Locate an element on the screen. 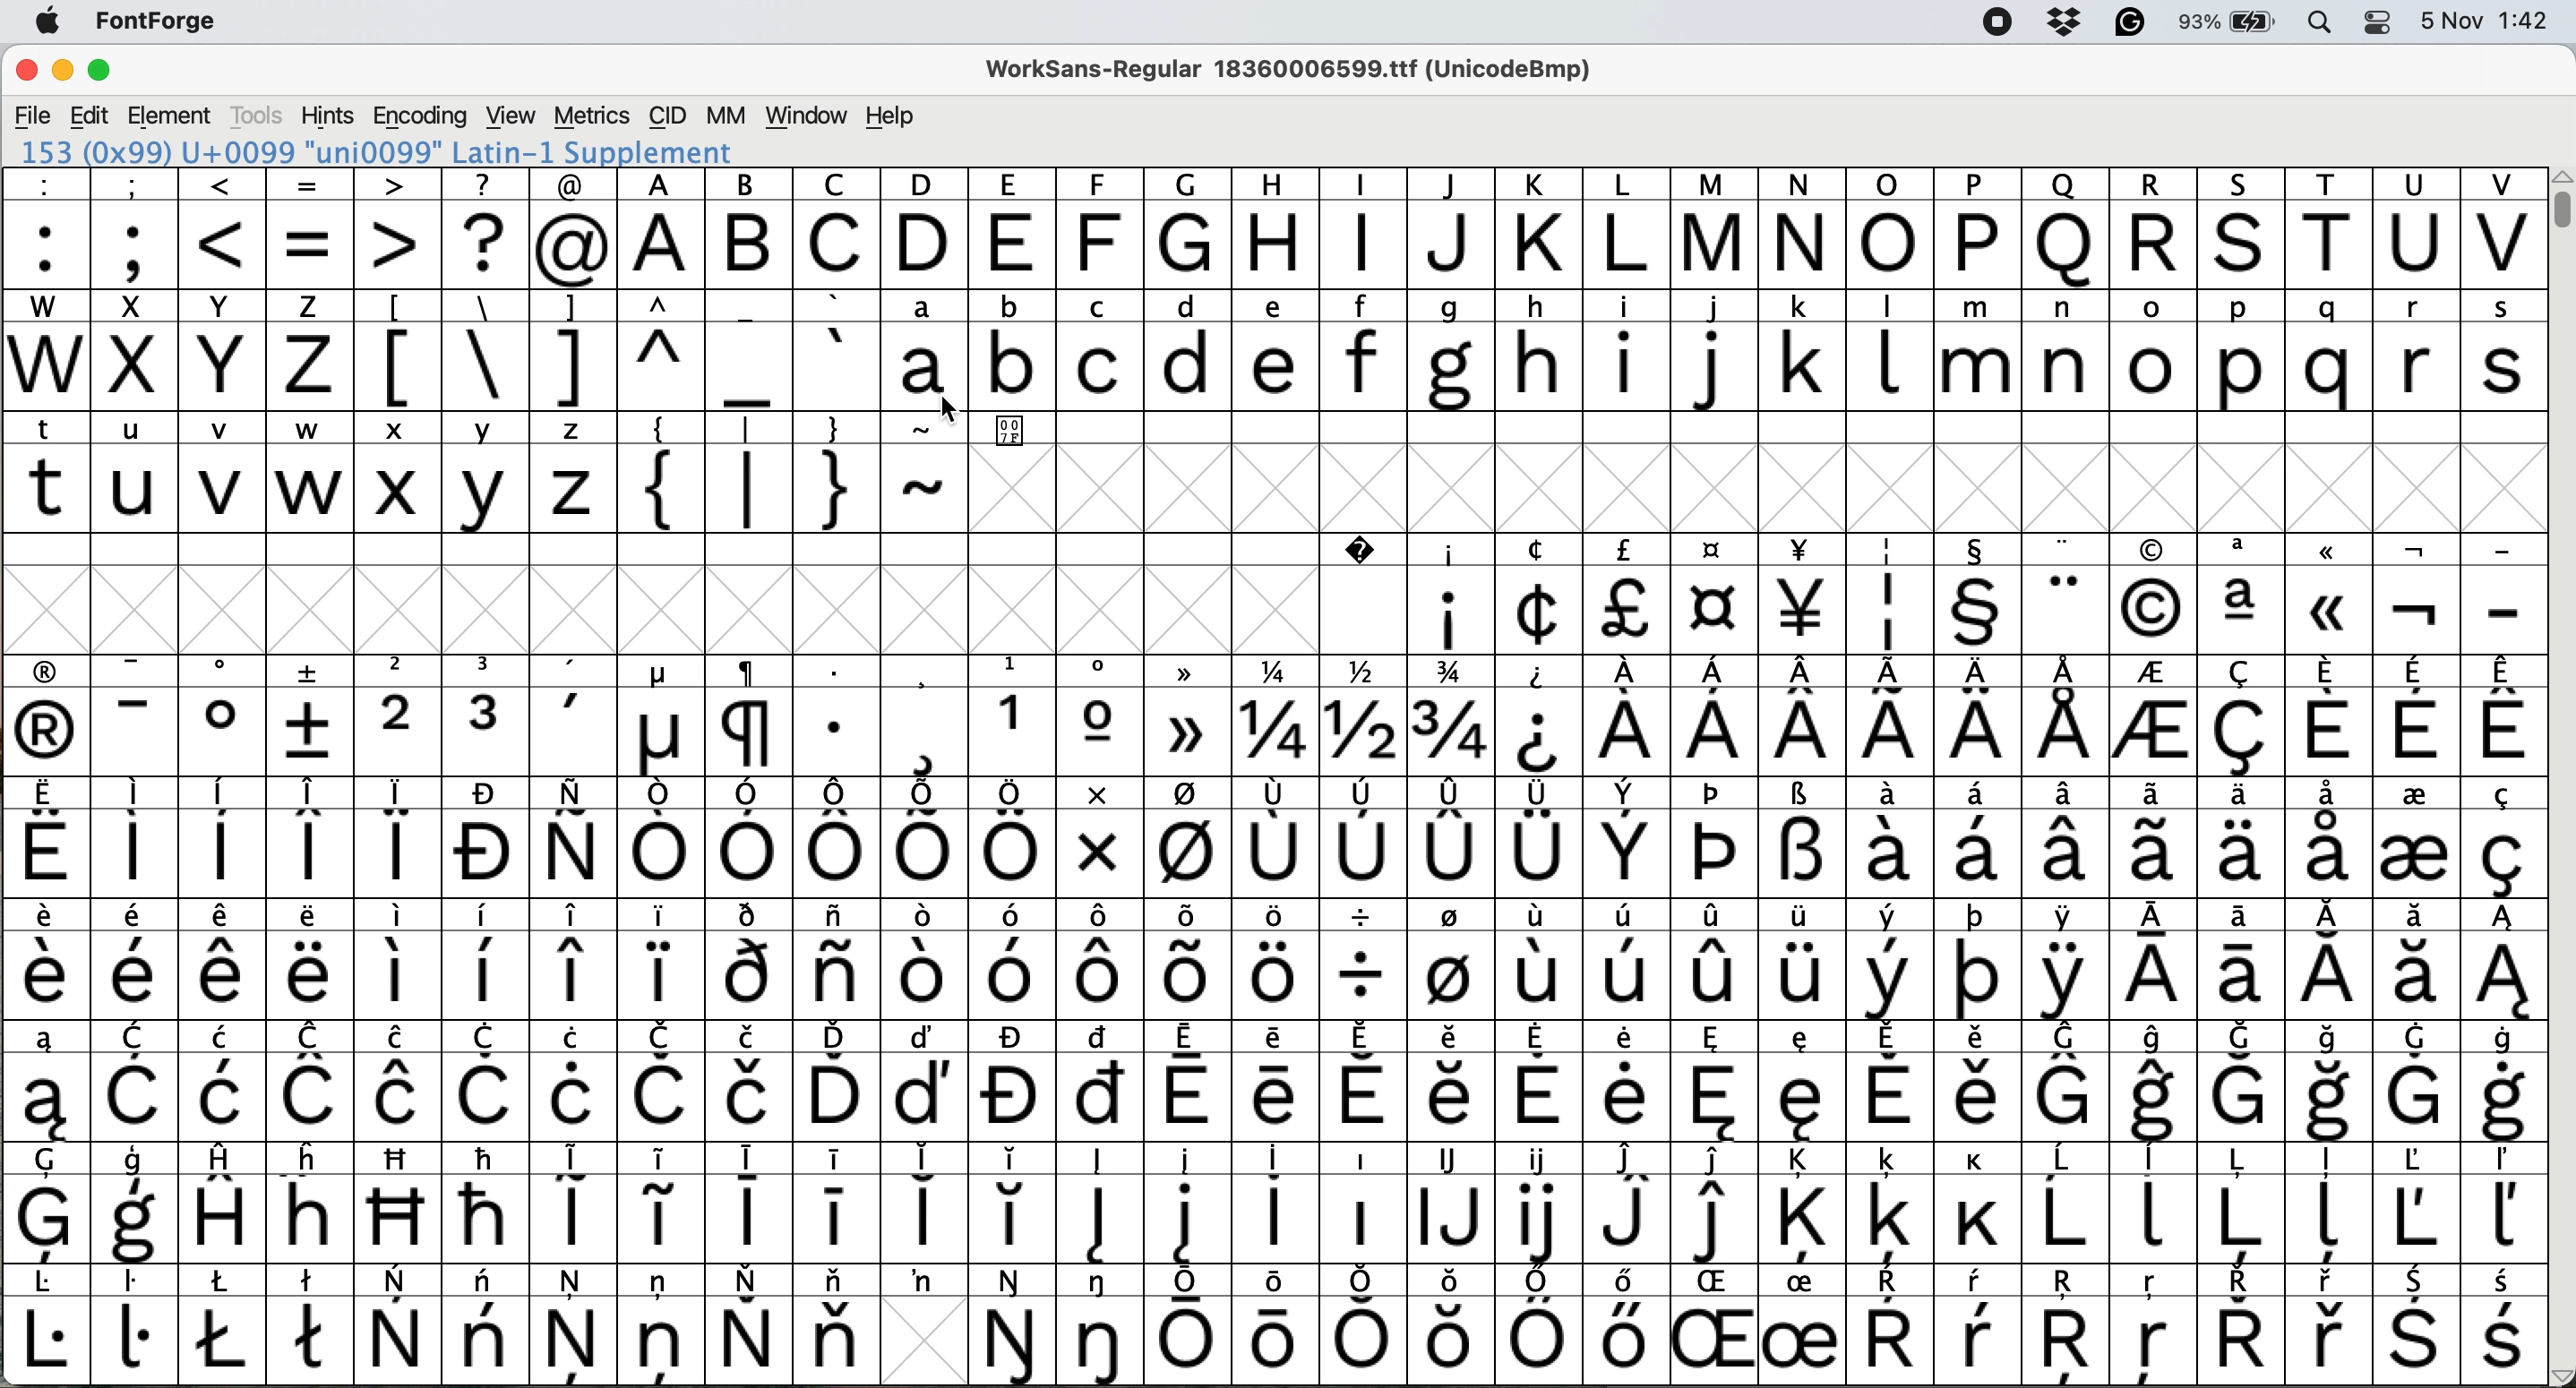 The image size is (2576, 1388). grammarly is located at coordinates (2129, 26).